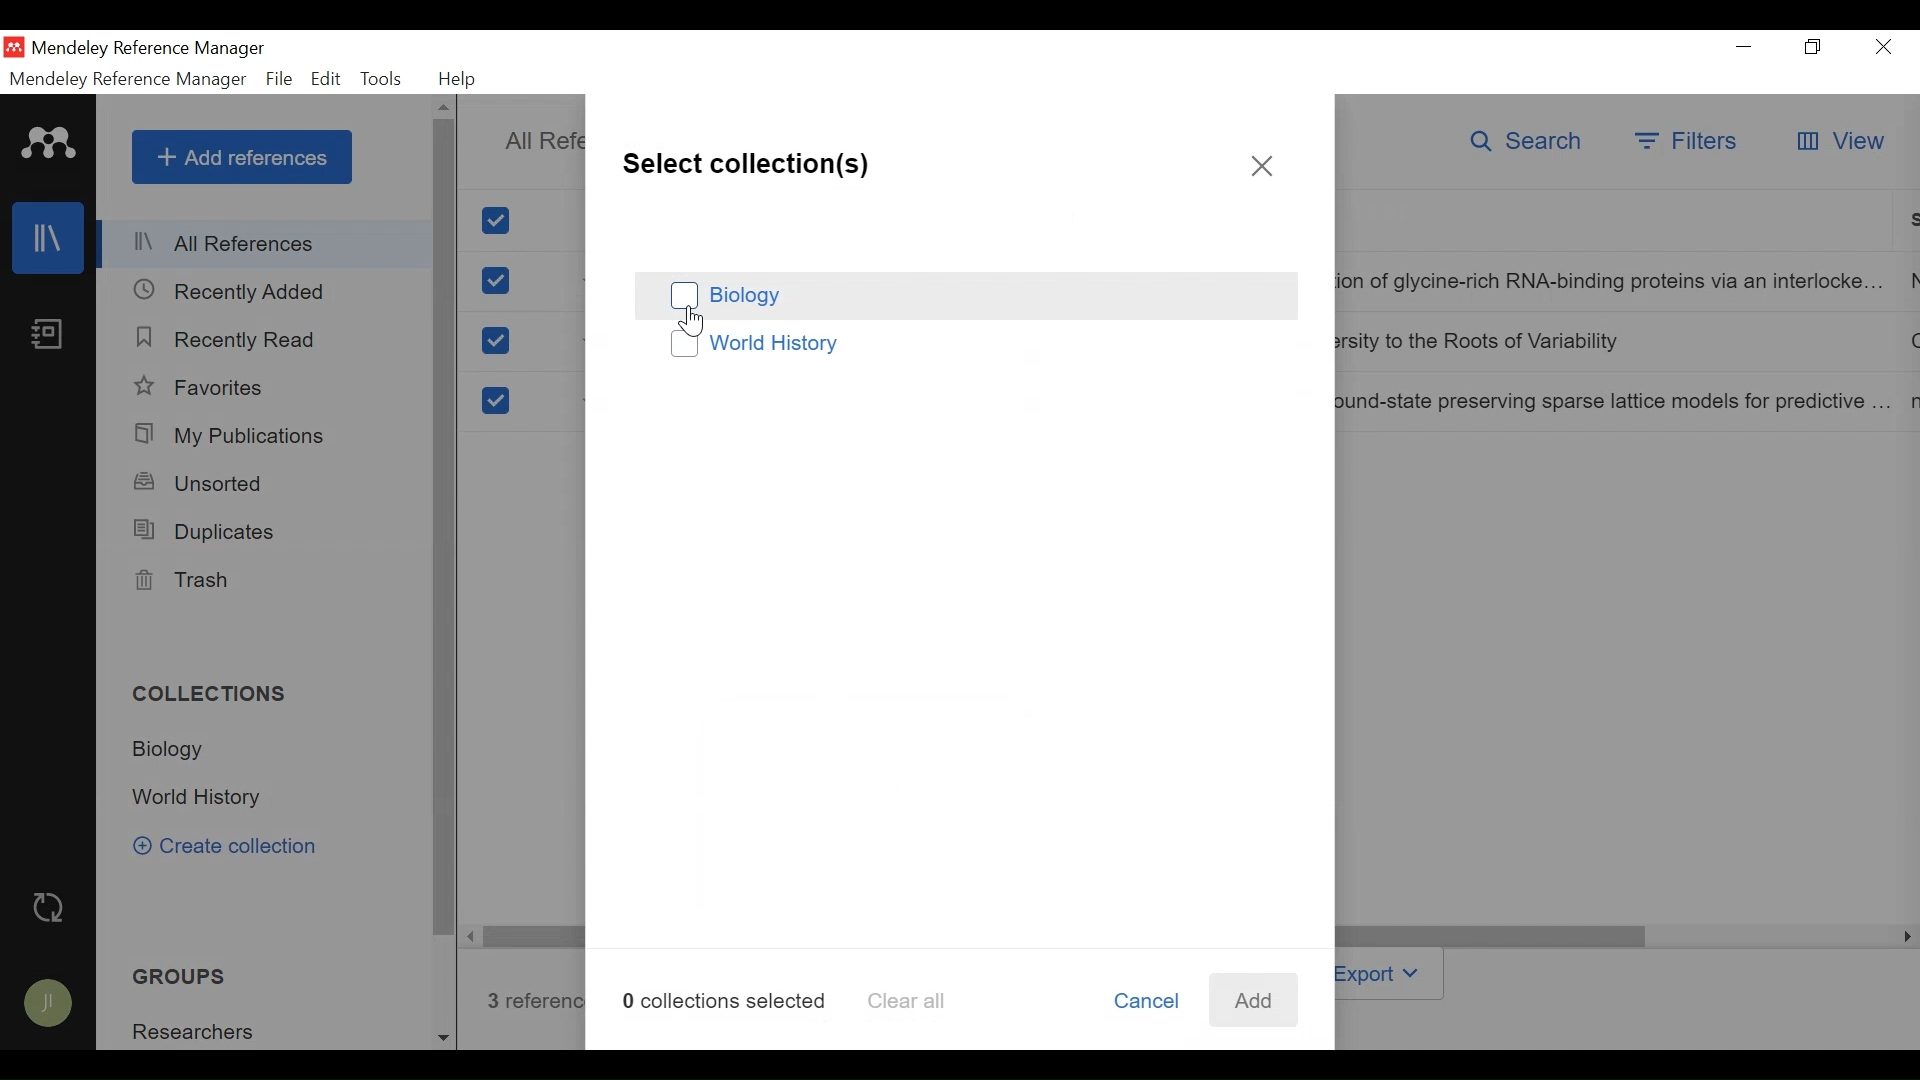  I want to click on Mendeley Reference Manager, so click(149, 49).